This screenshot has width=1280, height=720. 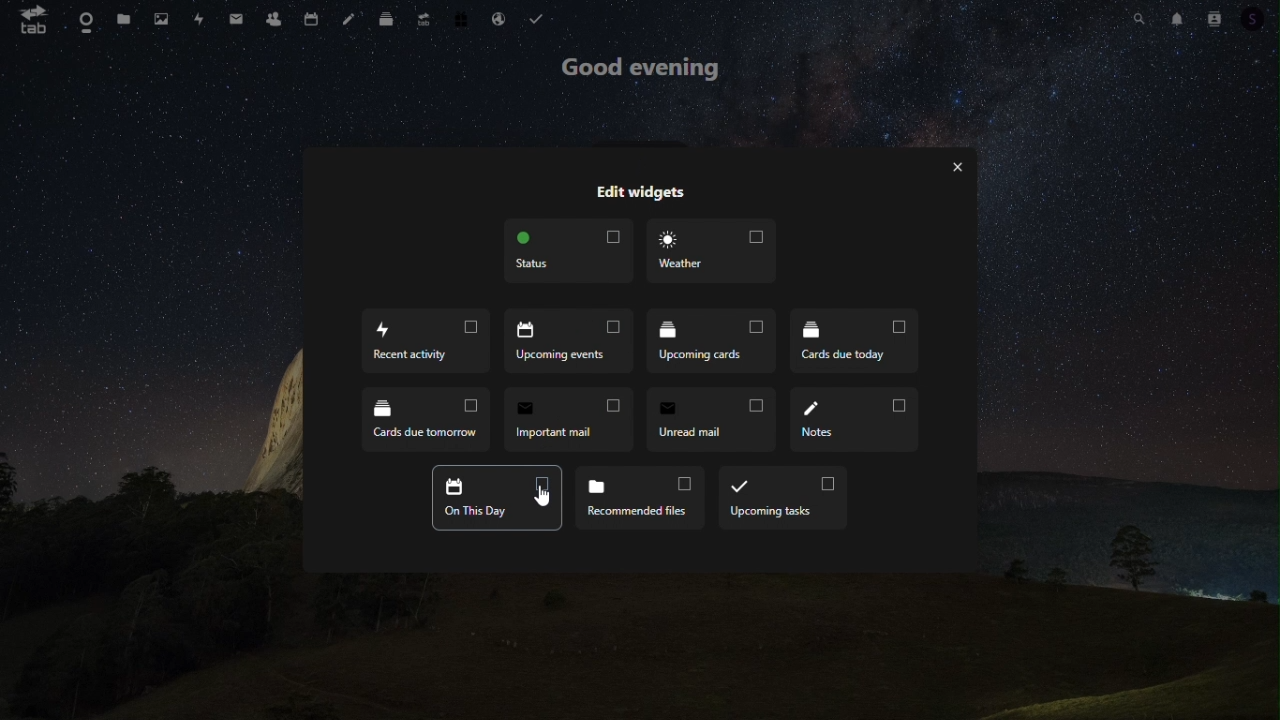 What do you see at coordinates (34, 20) in the screenshot?
I see `tab` at bounding box center [34, 20].